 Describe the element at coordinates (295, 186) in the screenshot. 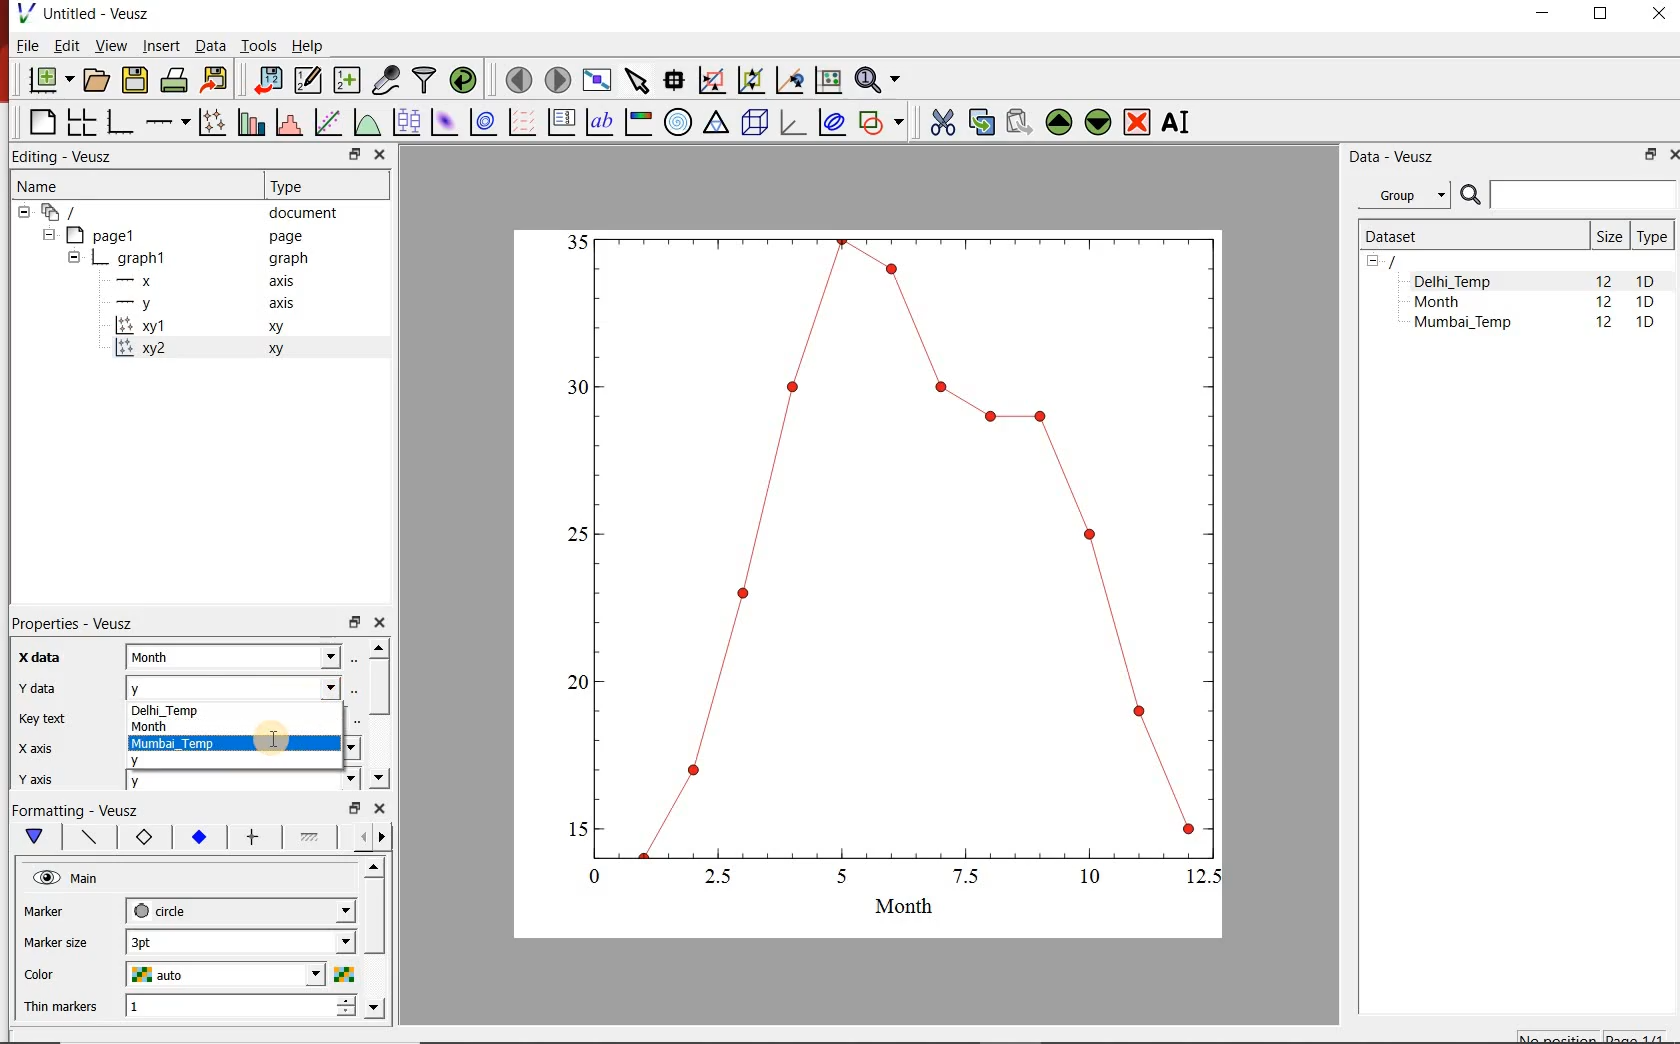

I see `Type` at that location.